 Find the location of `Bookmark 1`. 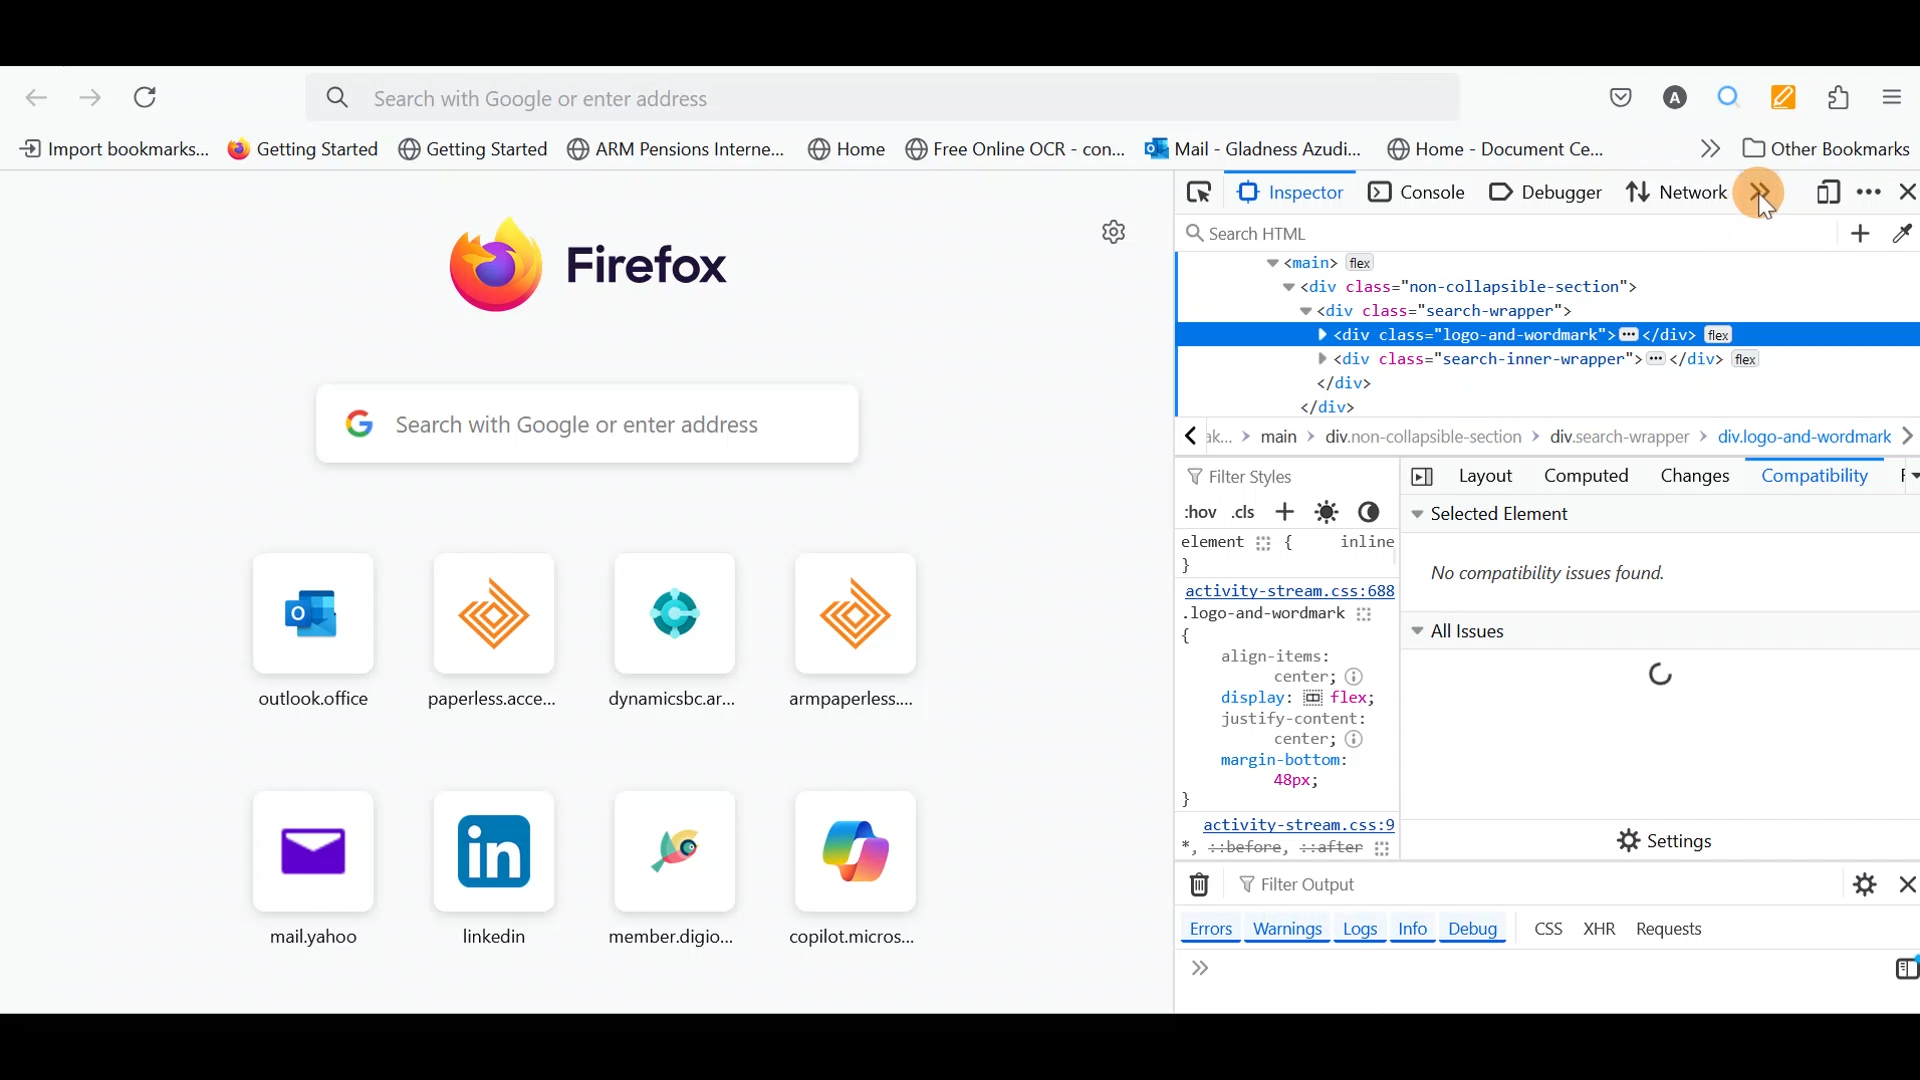

Bookmark 1 is located at coordinates (107, 147).